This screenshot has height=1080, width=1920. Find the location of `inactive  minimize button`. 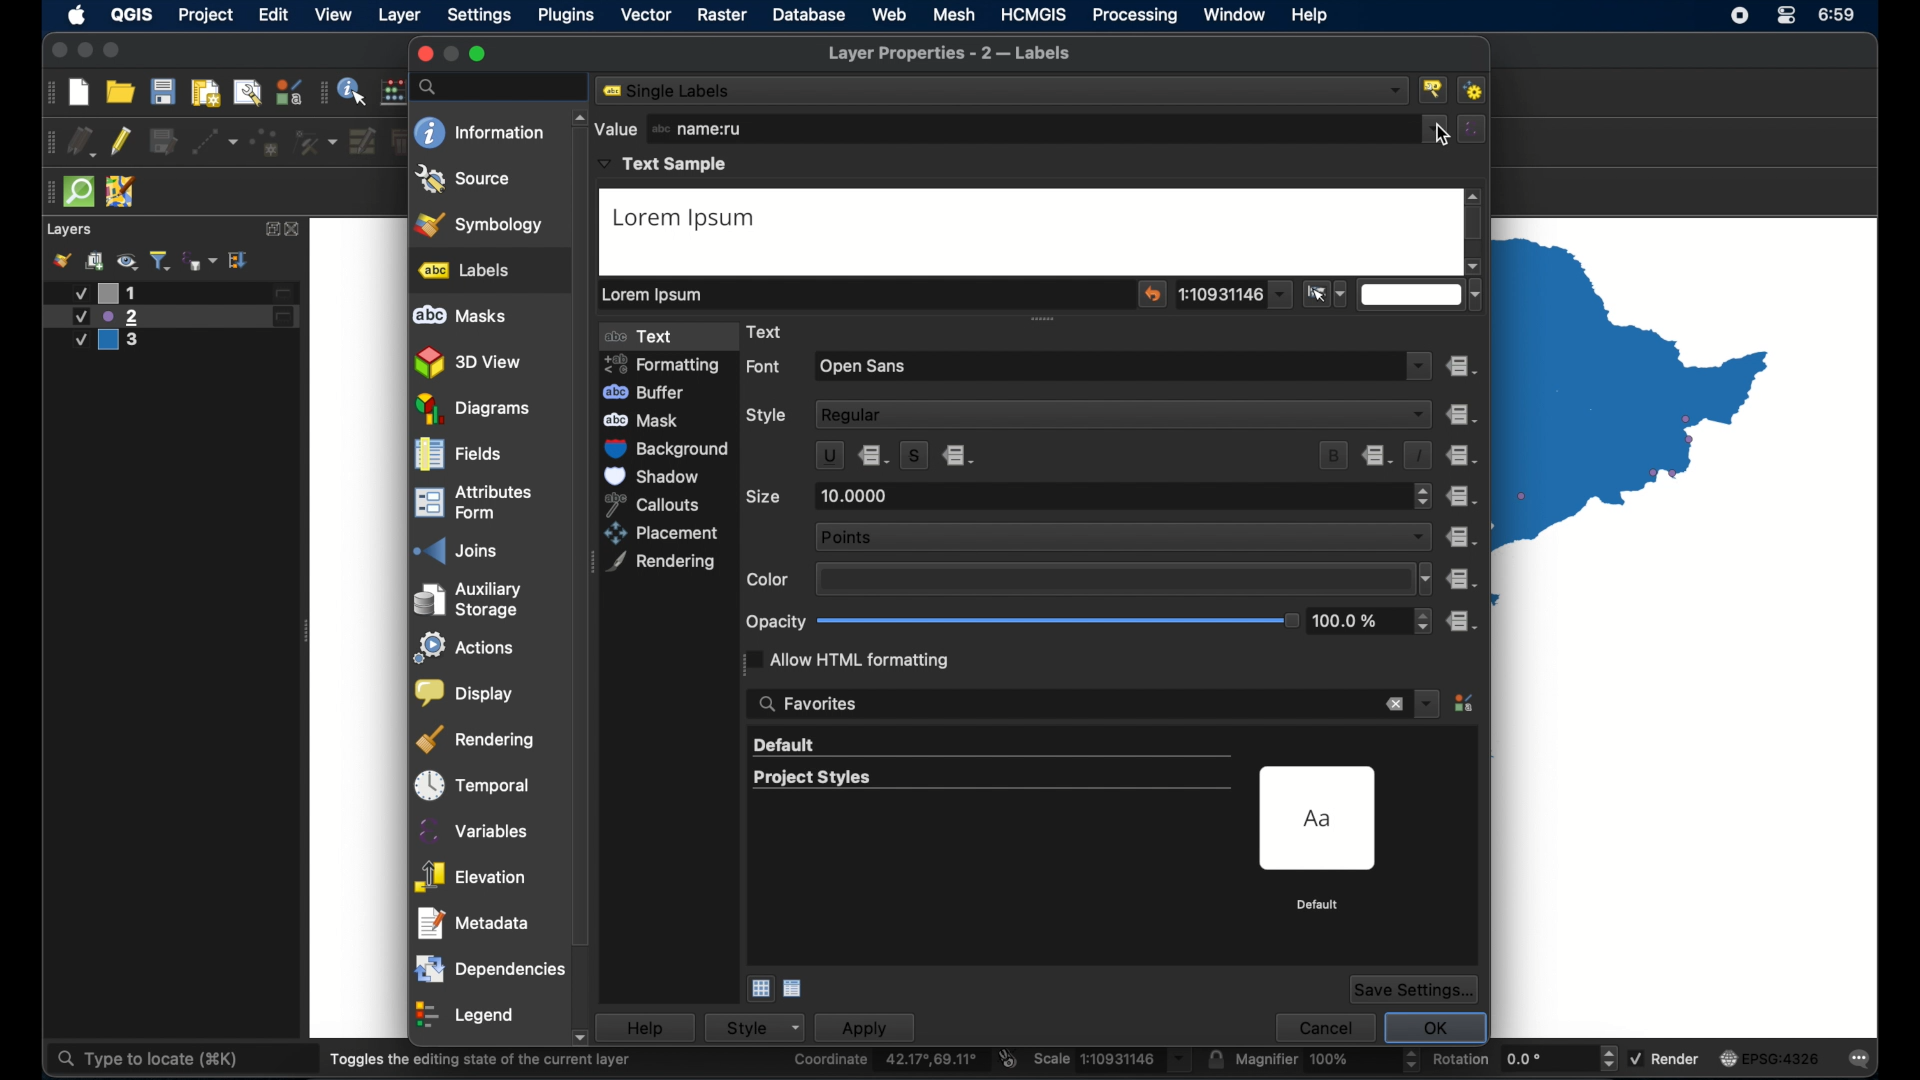

inactive  minimize button is located at coordinates (451, 54).